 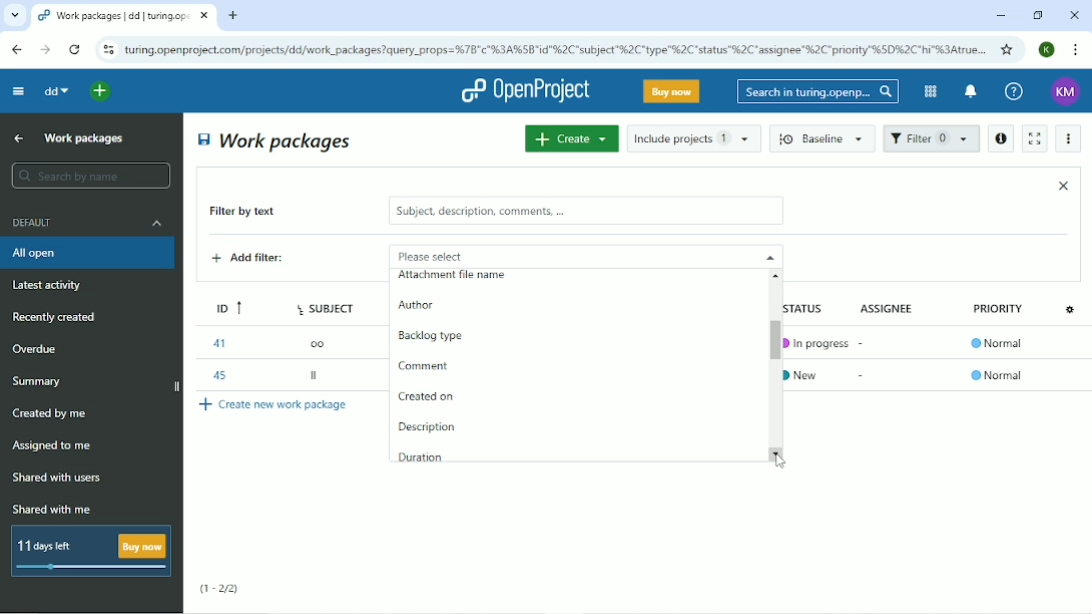 I want to click on Customize and control google chrome, so click(x=1077, y=50).